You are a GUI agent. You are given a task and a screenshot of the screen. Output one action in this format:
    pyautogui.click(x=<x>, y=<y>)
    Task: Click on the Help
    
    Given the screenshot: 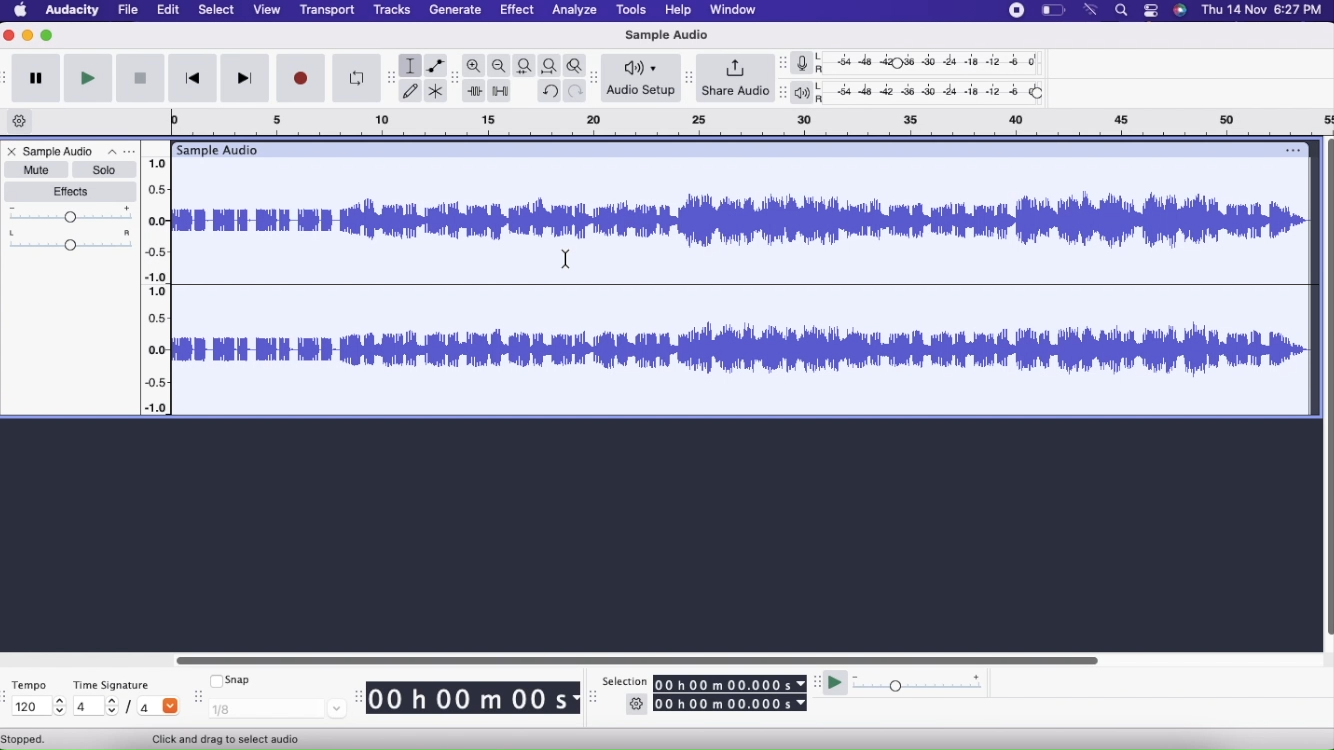 What is the action you would take?
    pyautogui.click(x=678, y=10)
    